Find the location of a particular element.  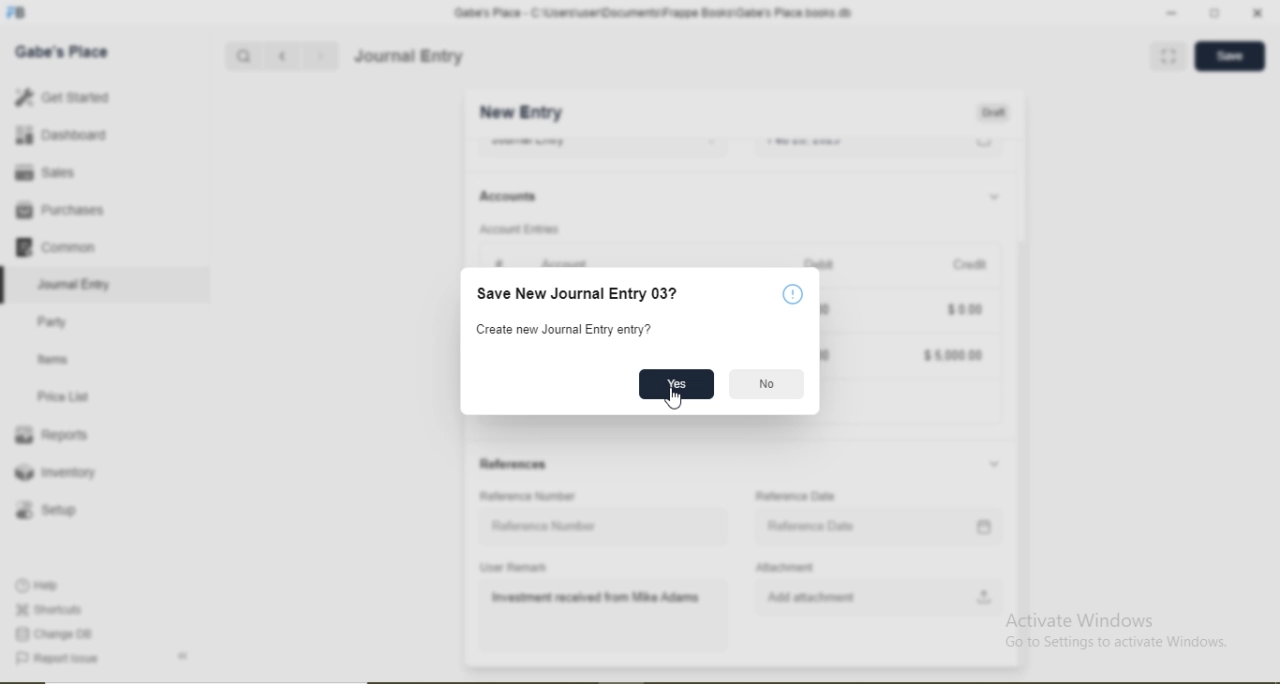

Reference Date is located at coordinates (795, 496).